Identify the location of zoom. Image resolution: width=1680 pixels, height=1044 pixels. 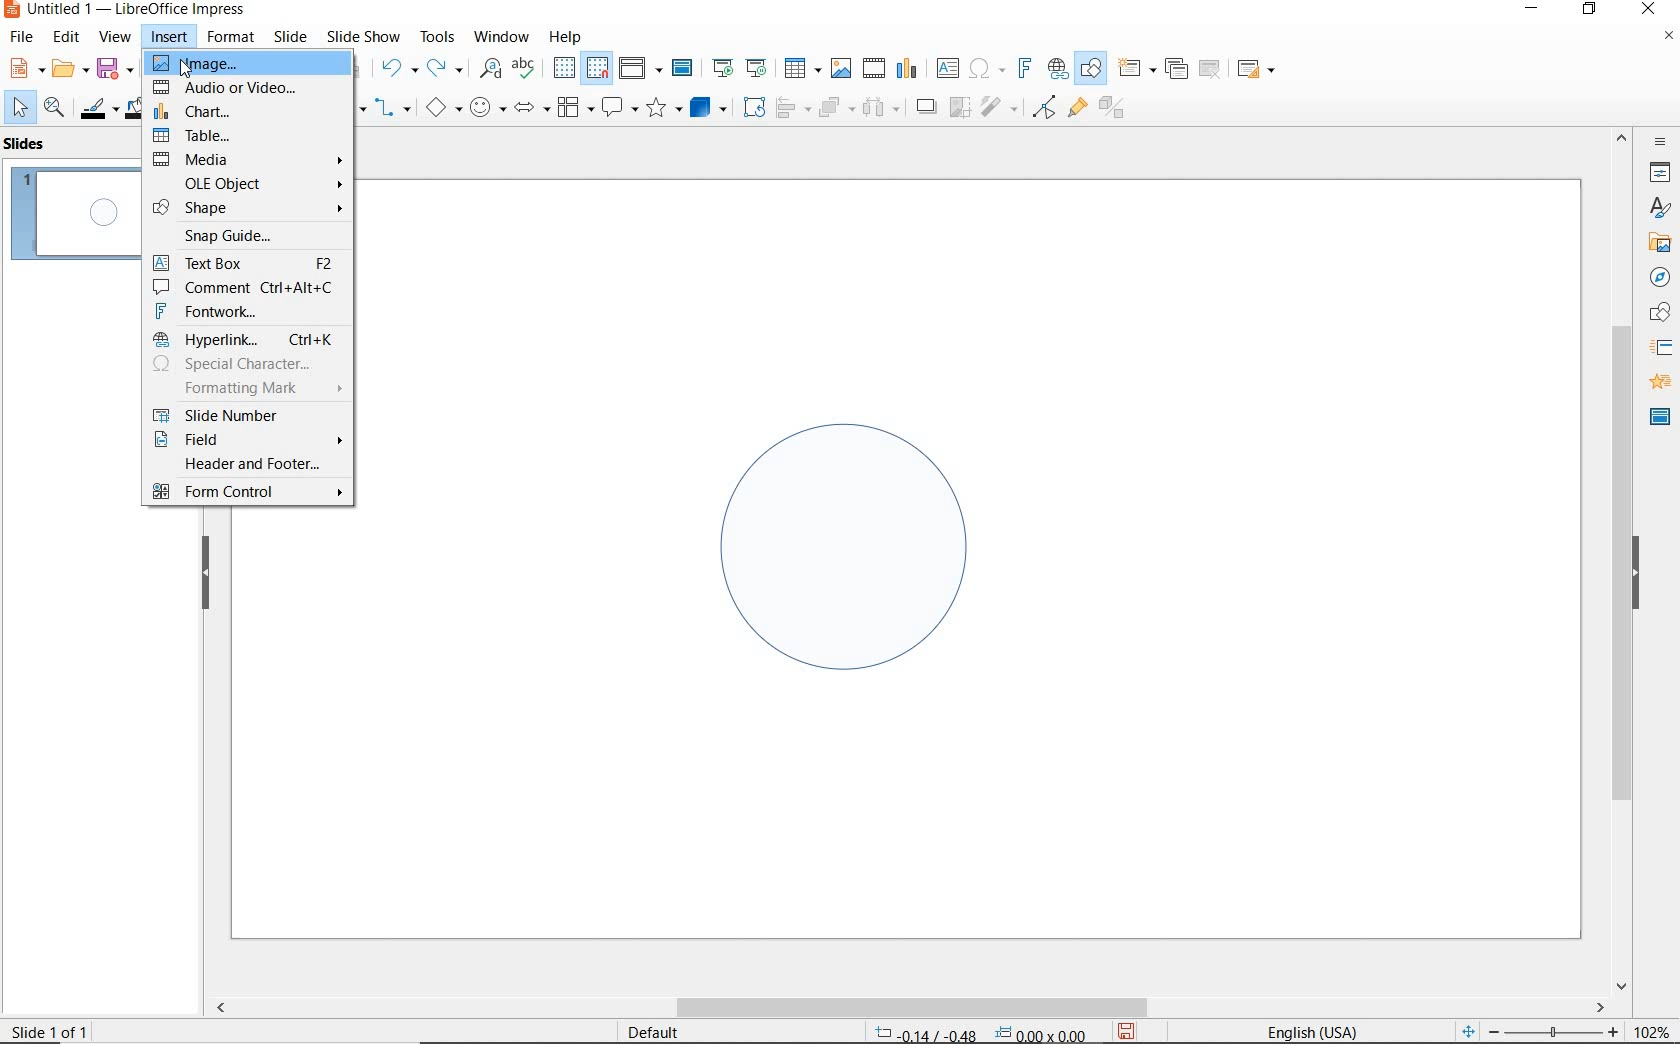
(1559, 1032).